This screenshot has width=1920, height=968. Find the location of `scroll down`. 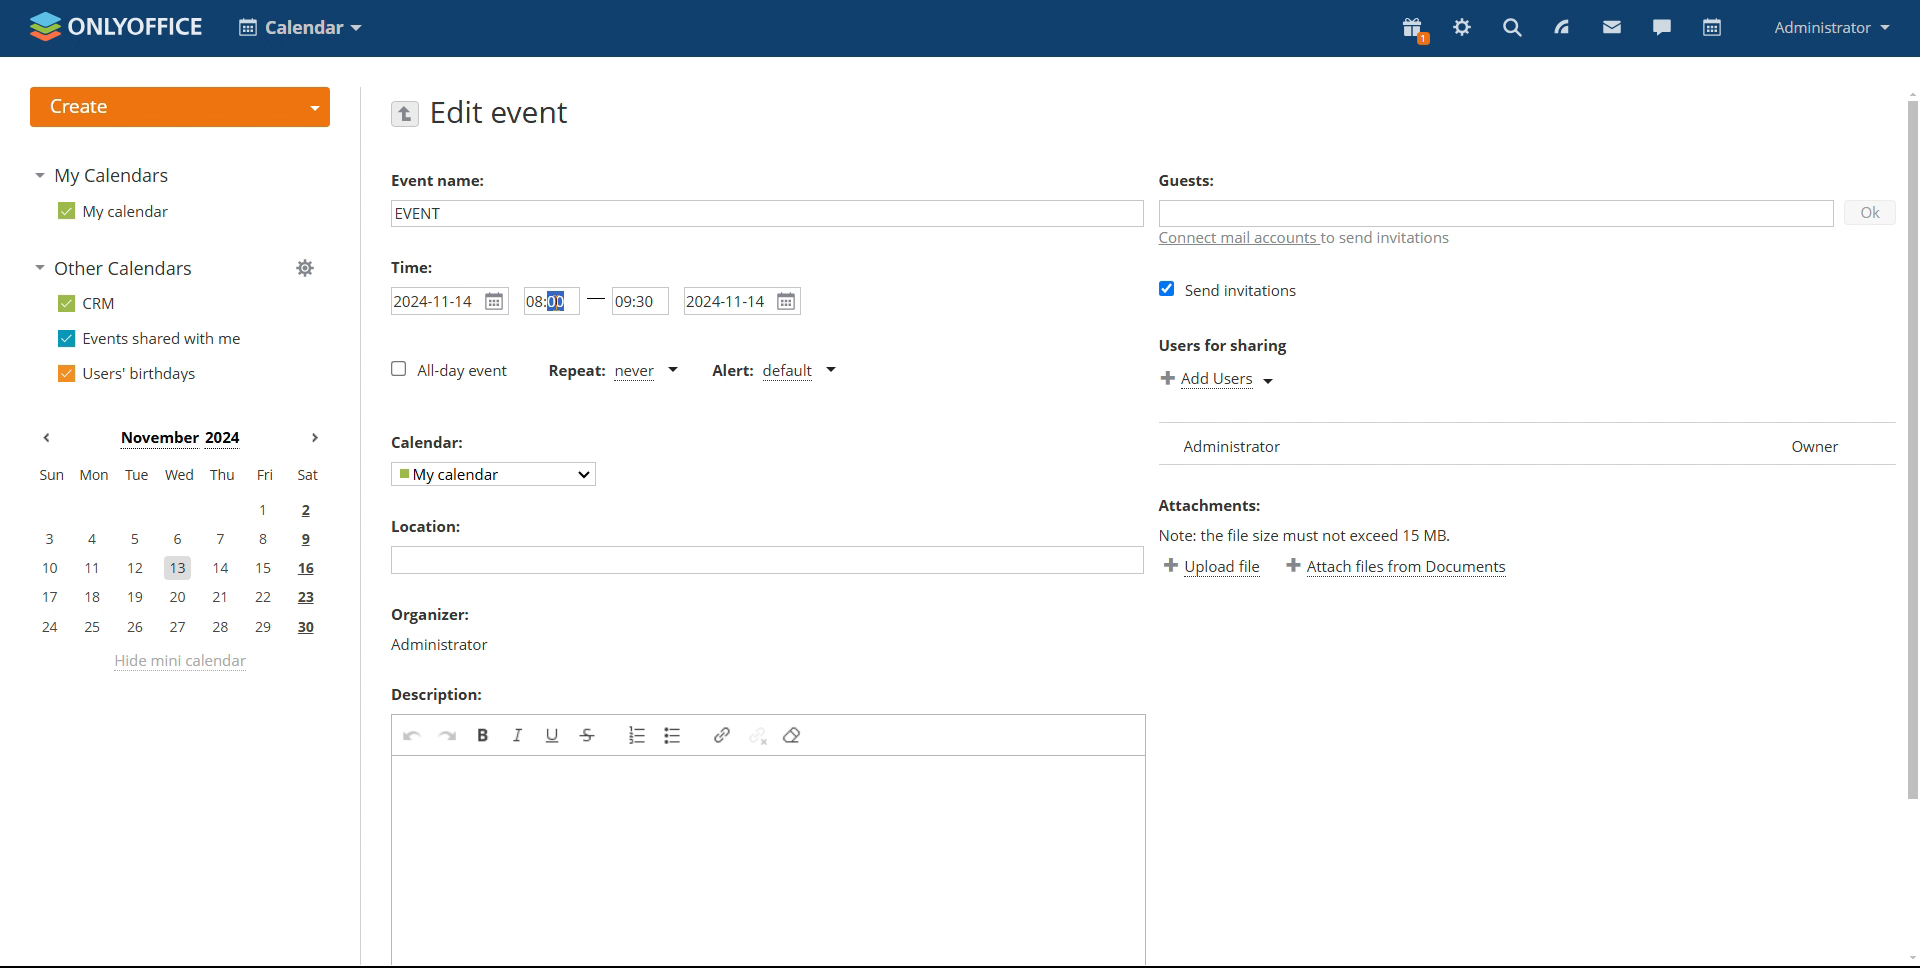

scroll down is located at coordinates (1908, 958).